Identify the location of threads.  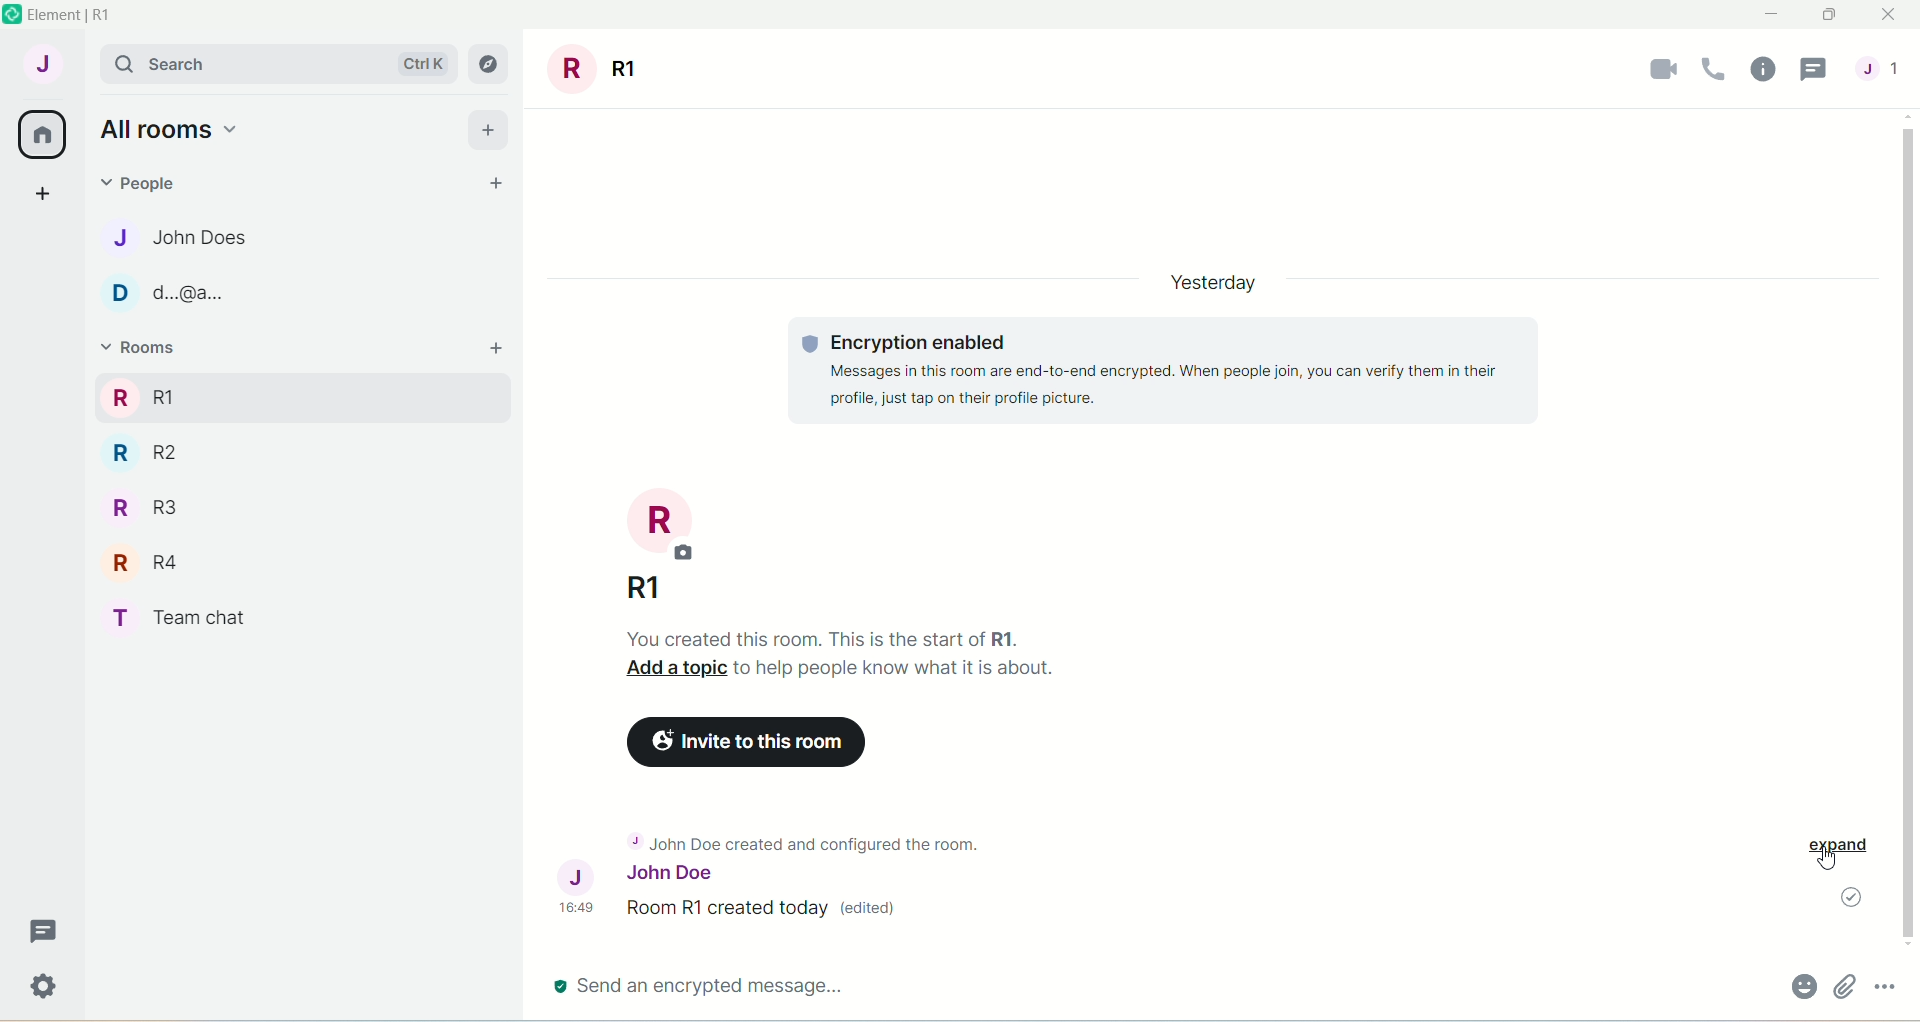
(49, 927).